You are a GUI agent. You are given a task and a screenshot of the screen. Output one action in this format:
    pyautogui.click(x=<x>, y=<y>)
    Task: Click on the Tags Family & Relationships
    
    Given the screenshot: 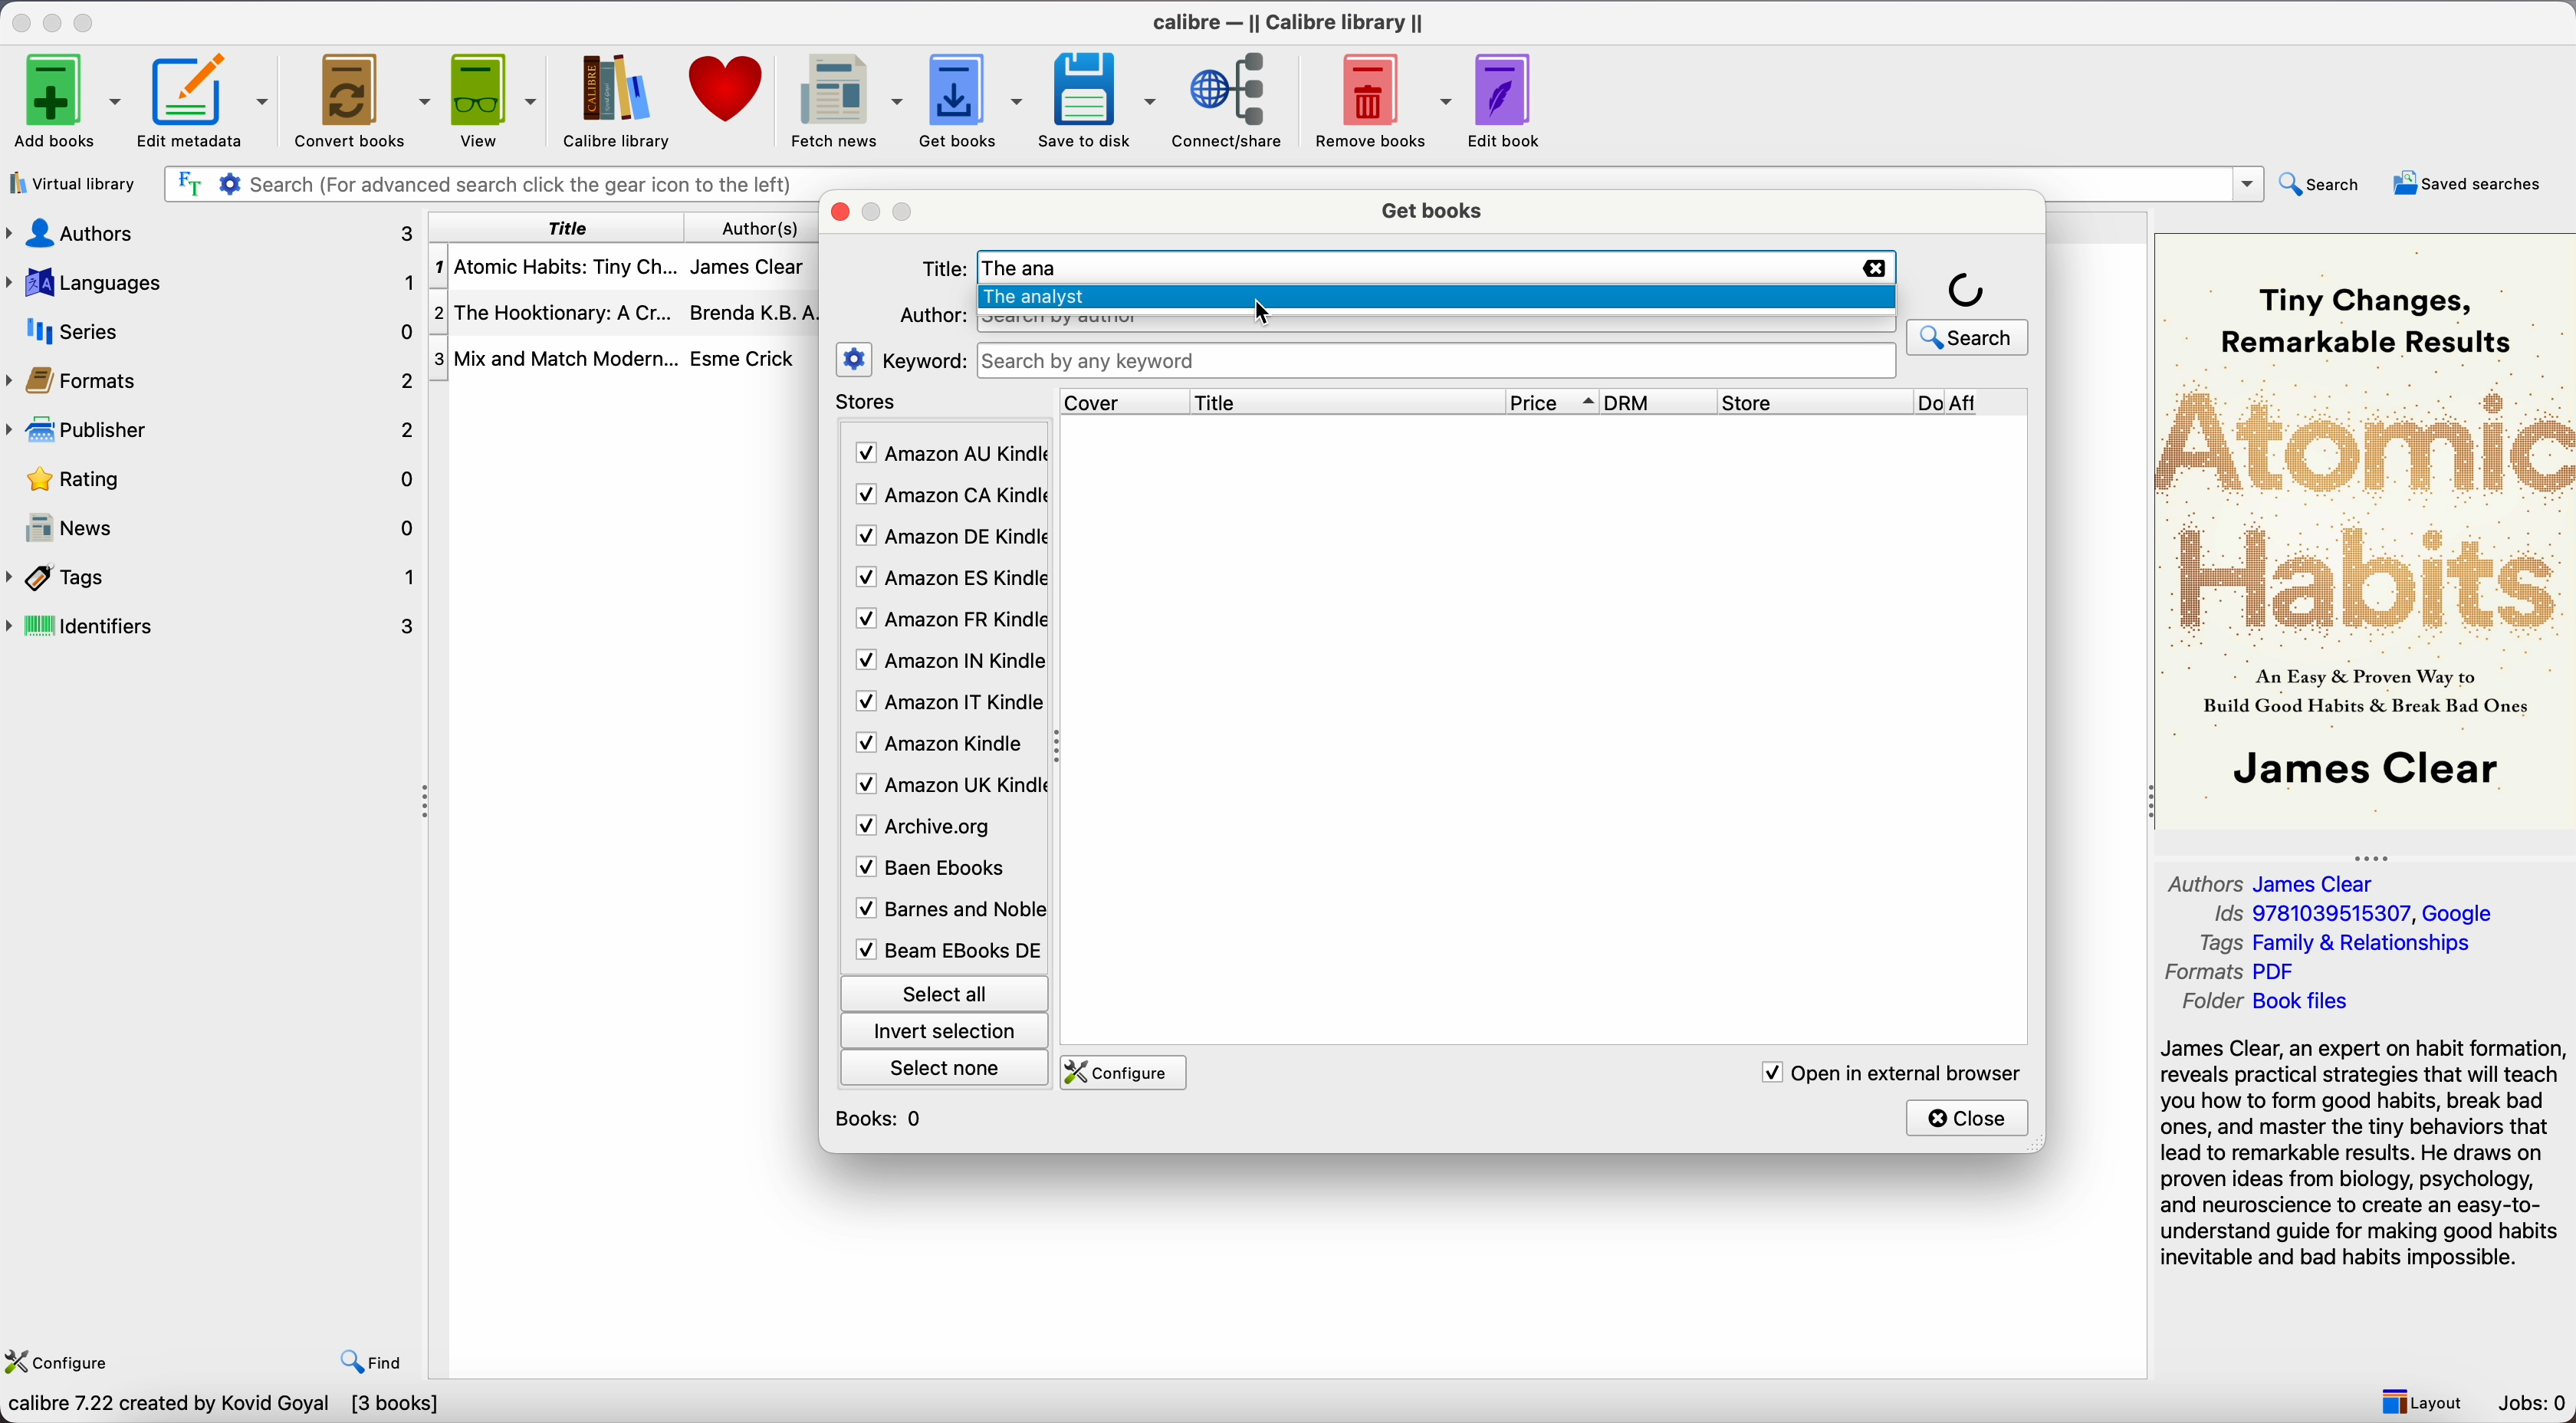 What is the action you would take?
    pyautogui.click(x=2334, y=944)
    